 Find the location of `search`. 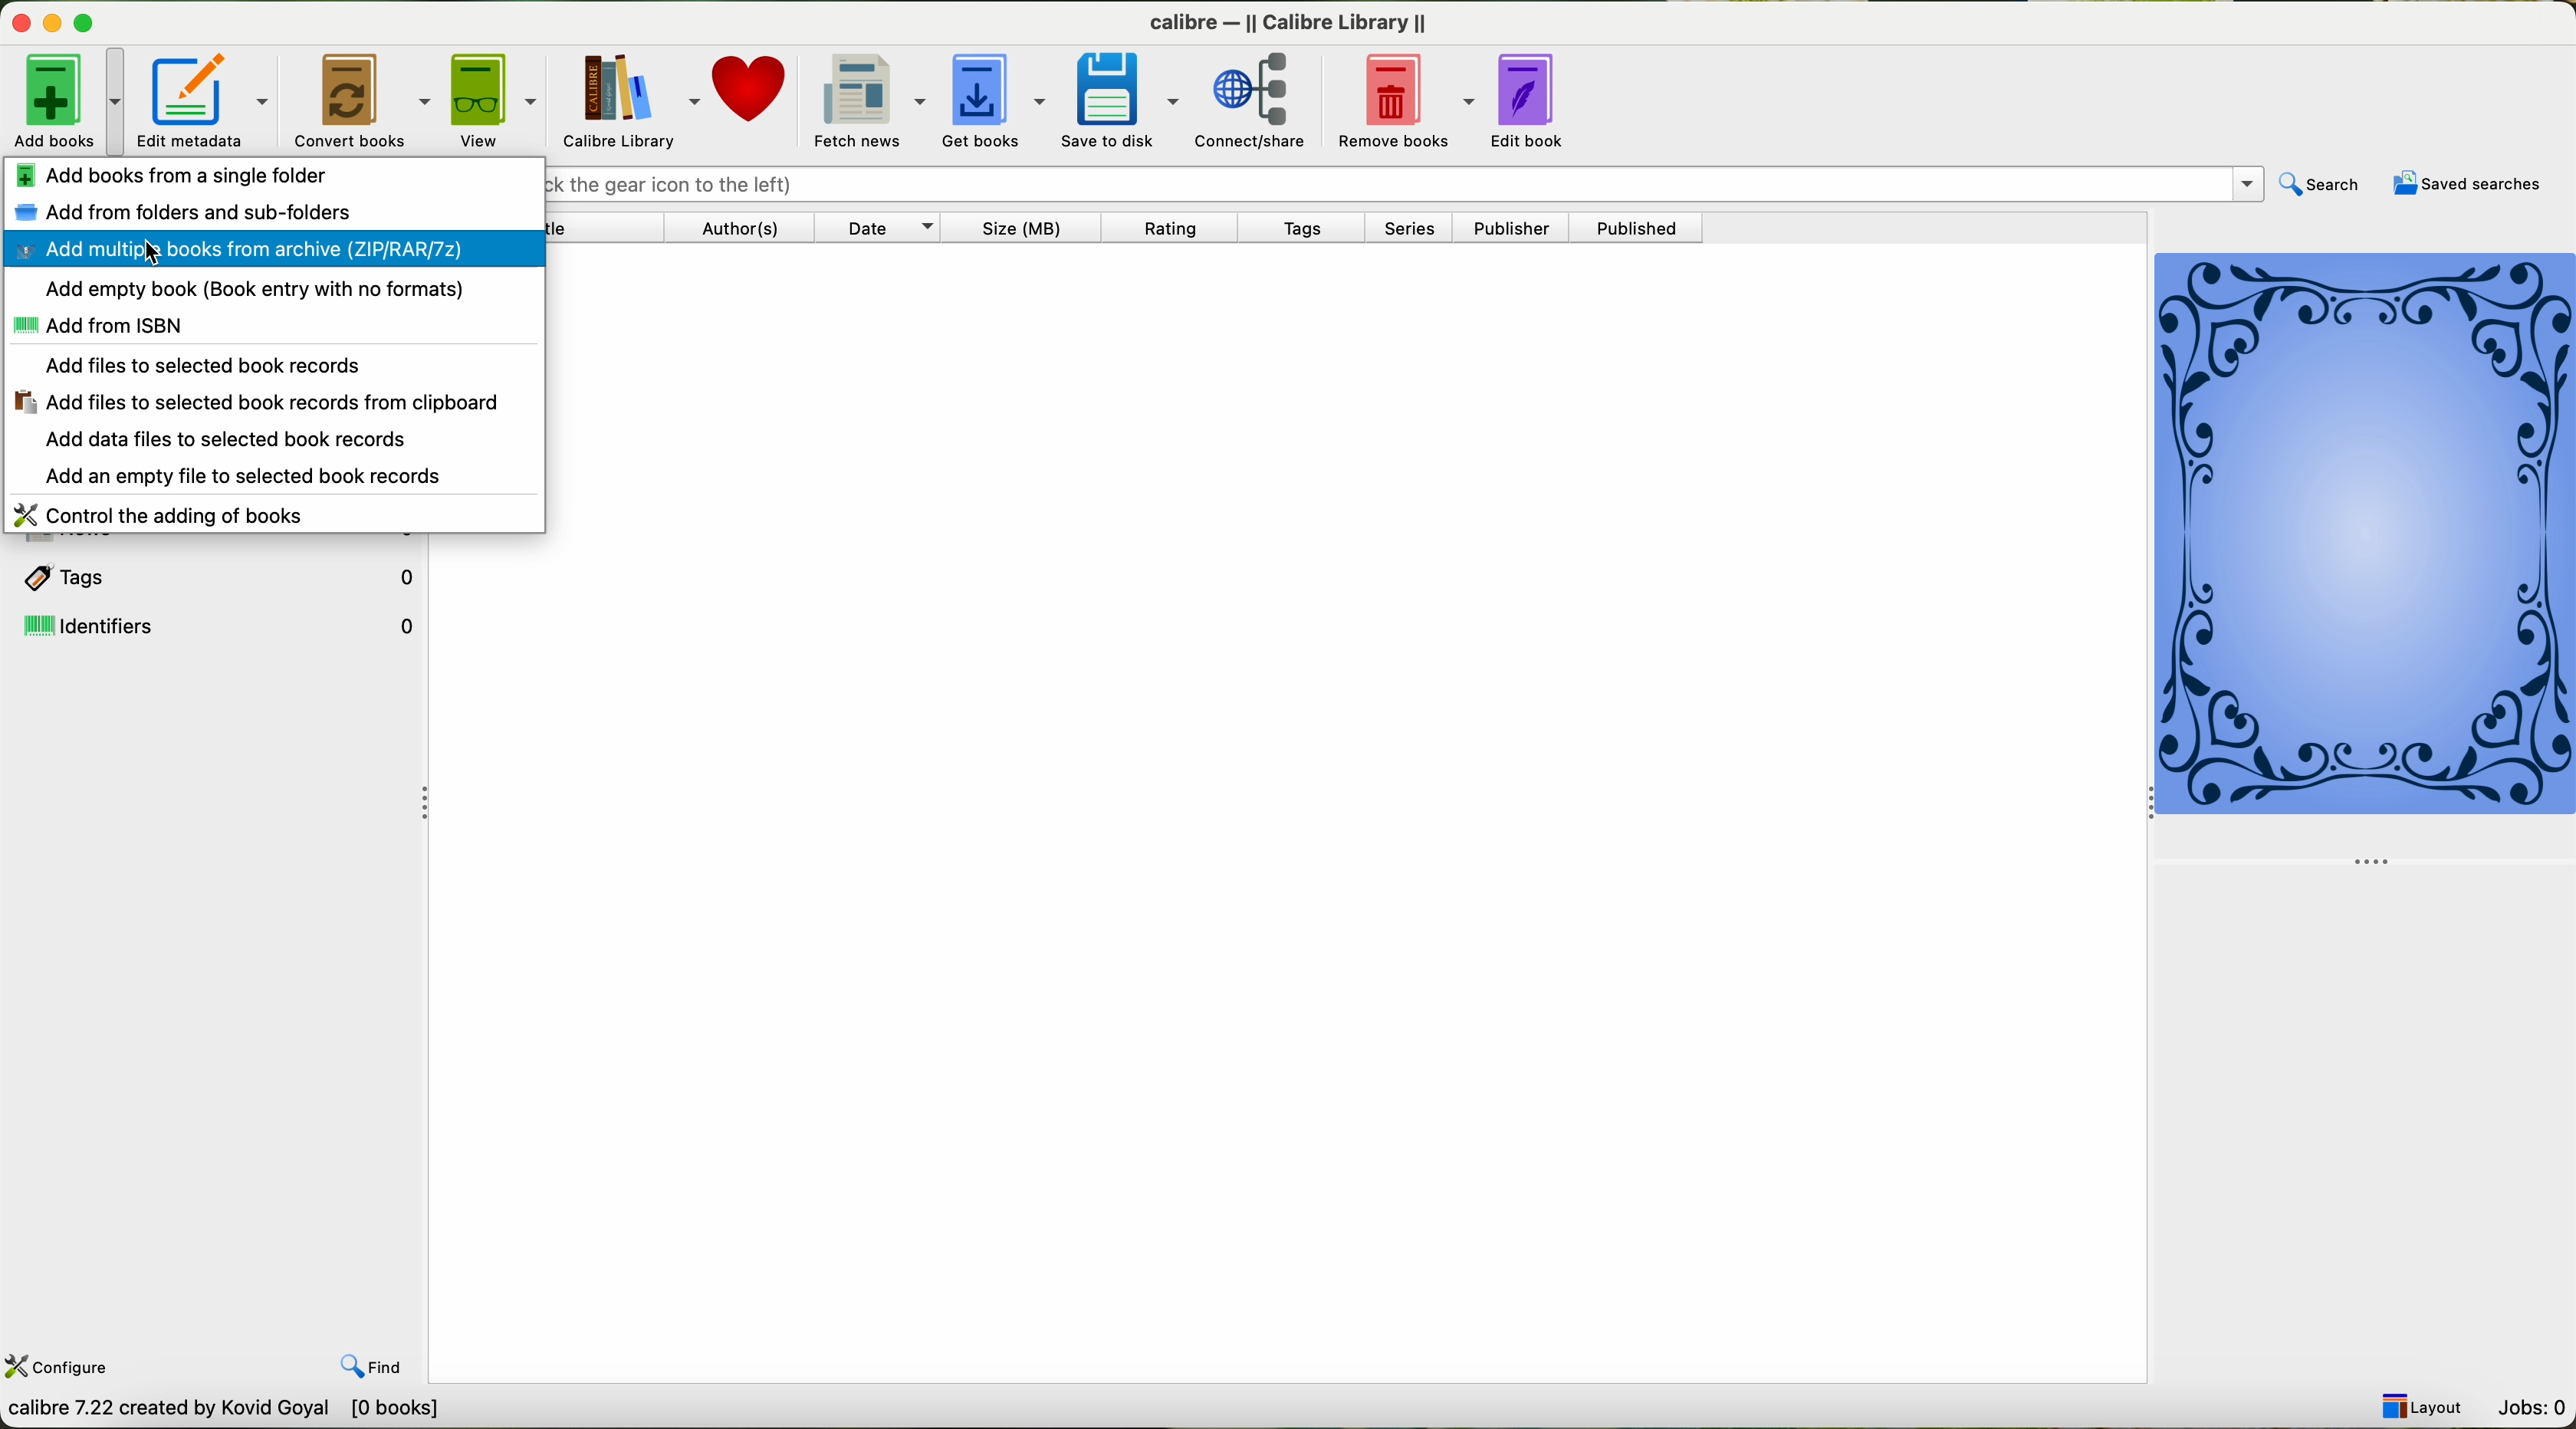

search is located at coordinates (2323, 183).